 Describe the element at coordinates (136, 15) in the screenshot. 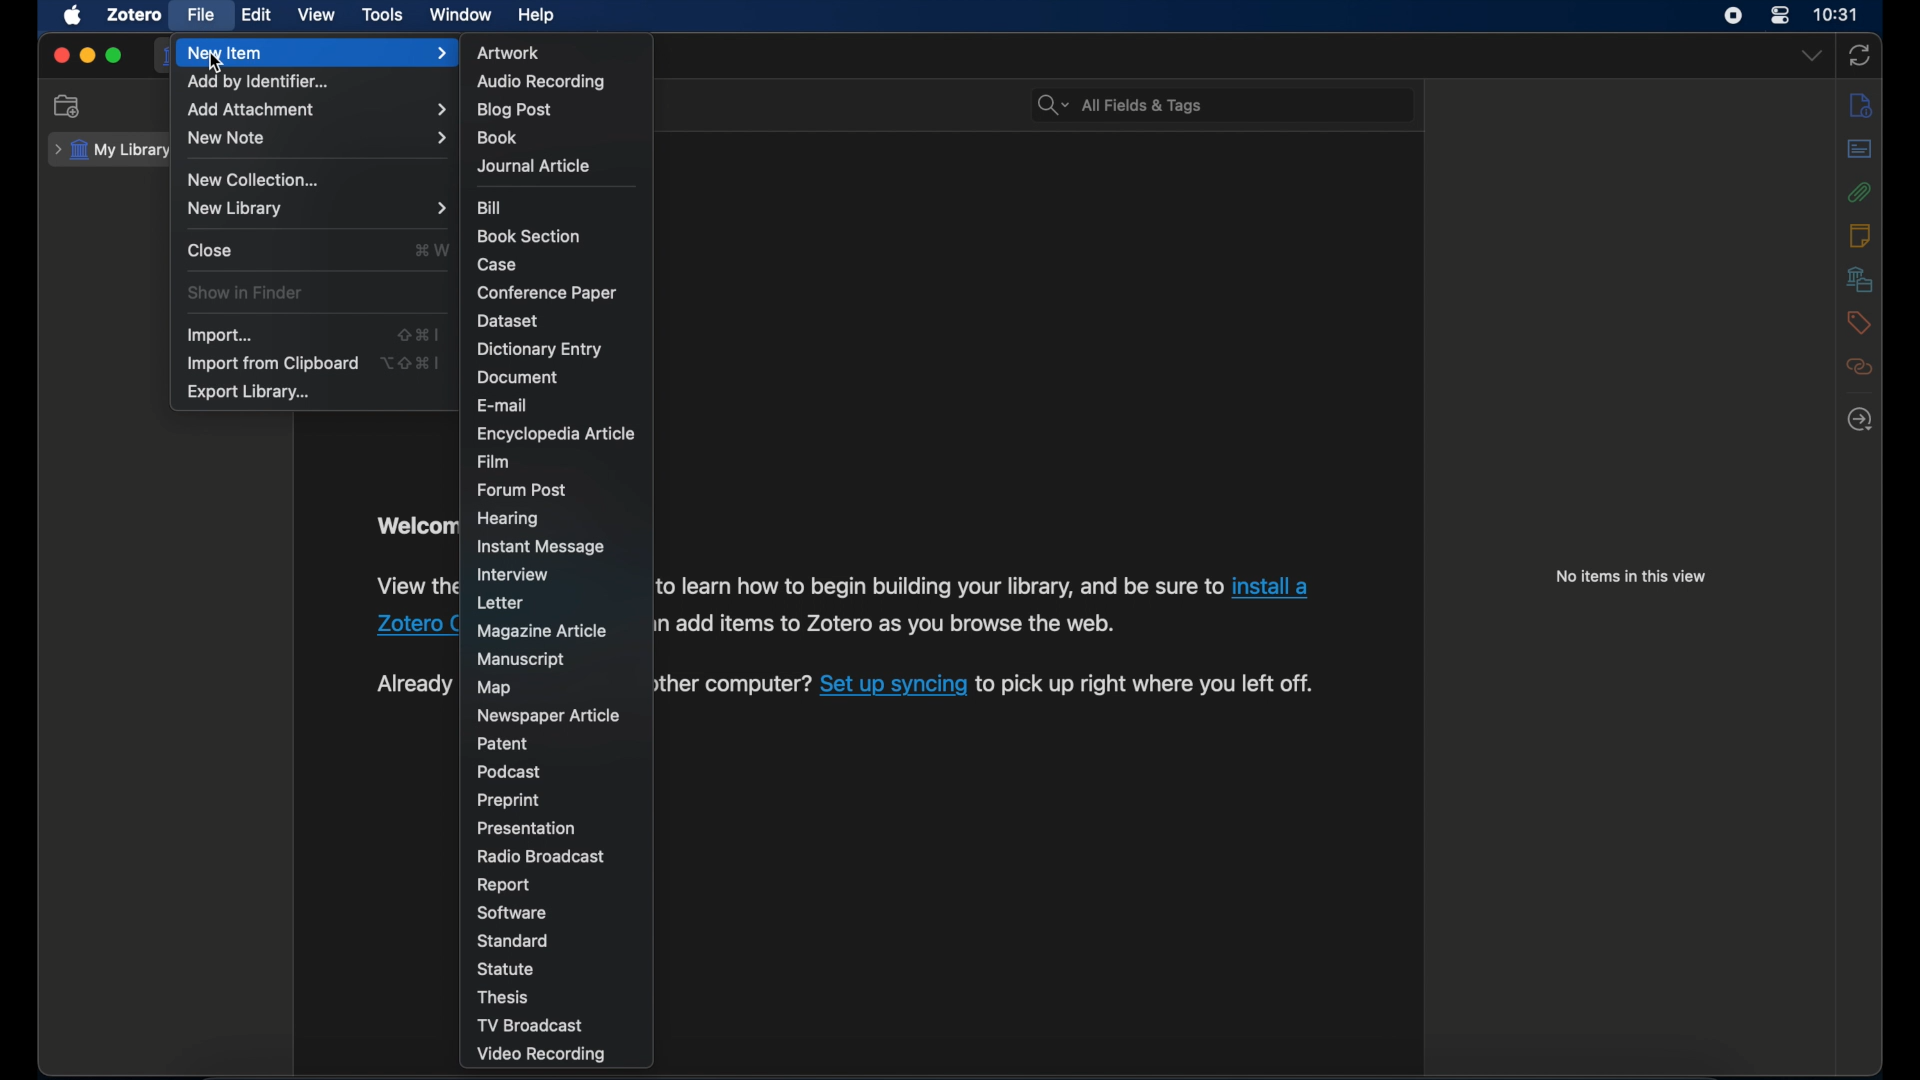

I see `zotero` at that location.